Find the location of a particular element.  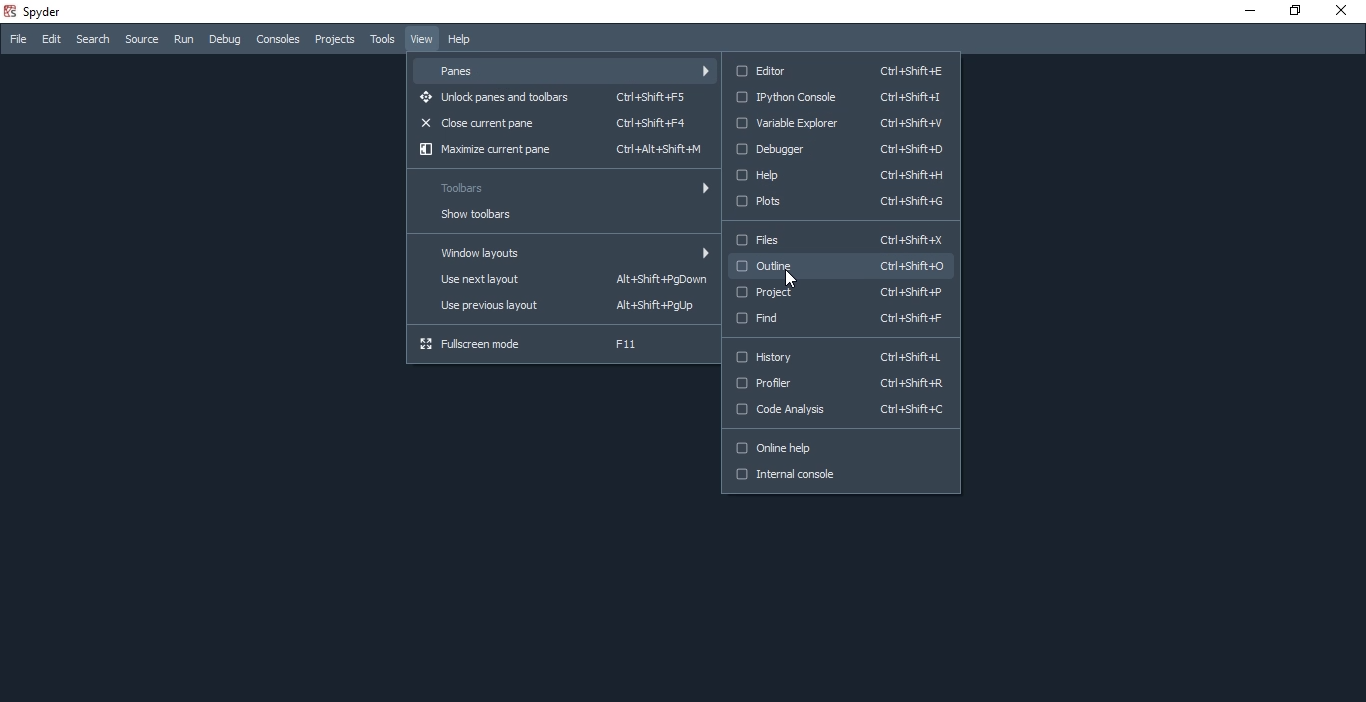

Editor is located at coordinates (842, 68).